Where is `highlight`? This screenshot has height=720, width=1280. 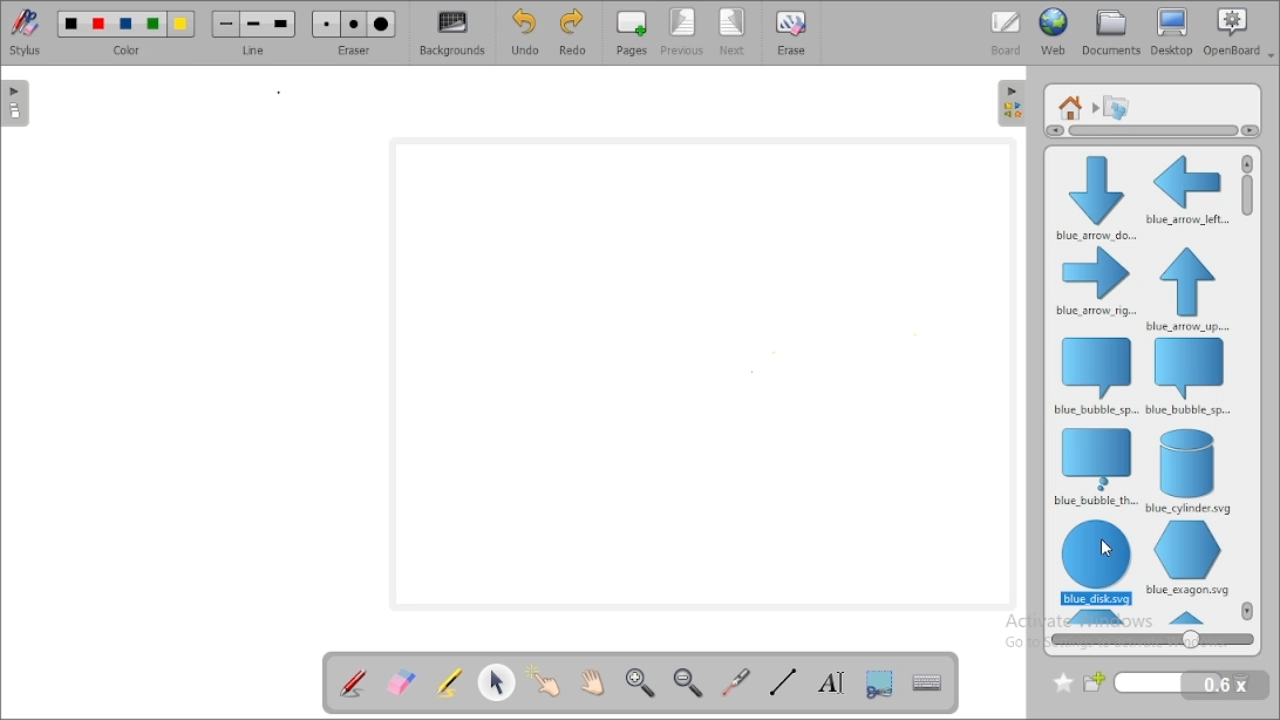 highlight is located at coordinates (448, 681).